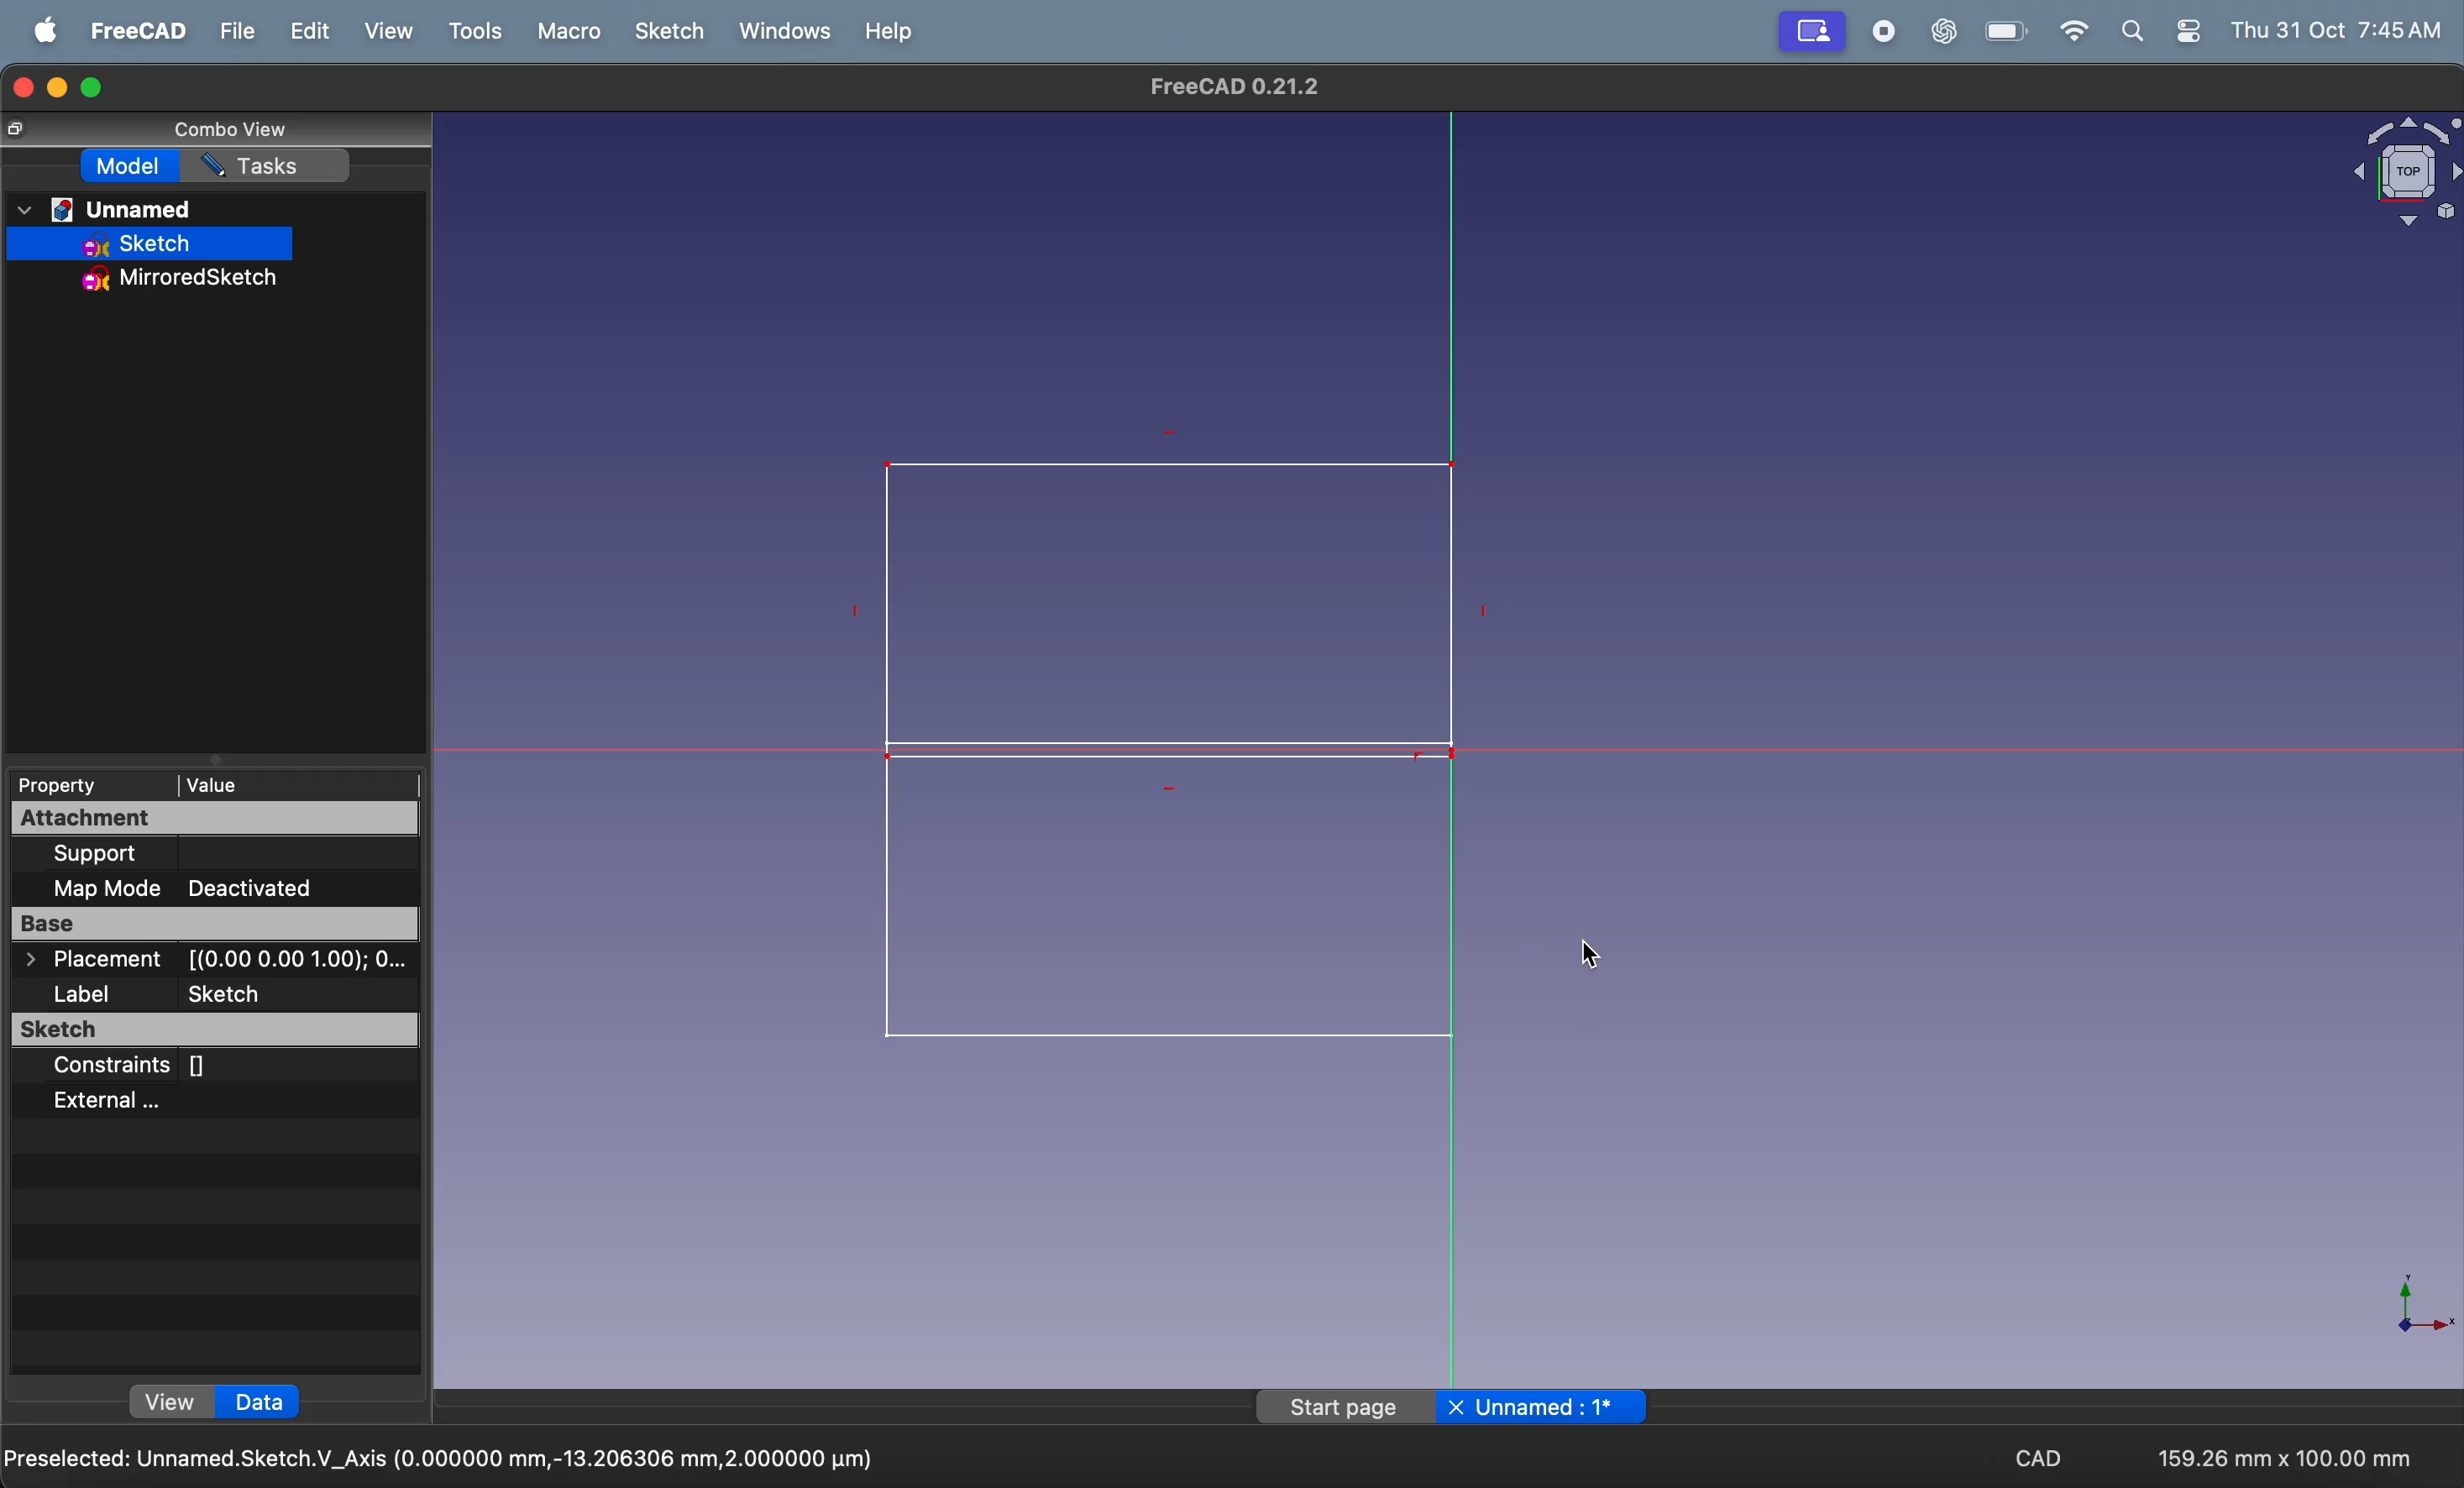  I want to click on battery, so click(2004, 31).